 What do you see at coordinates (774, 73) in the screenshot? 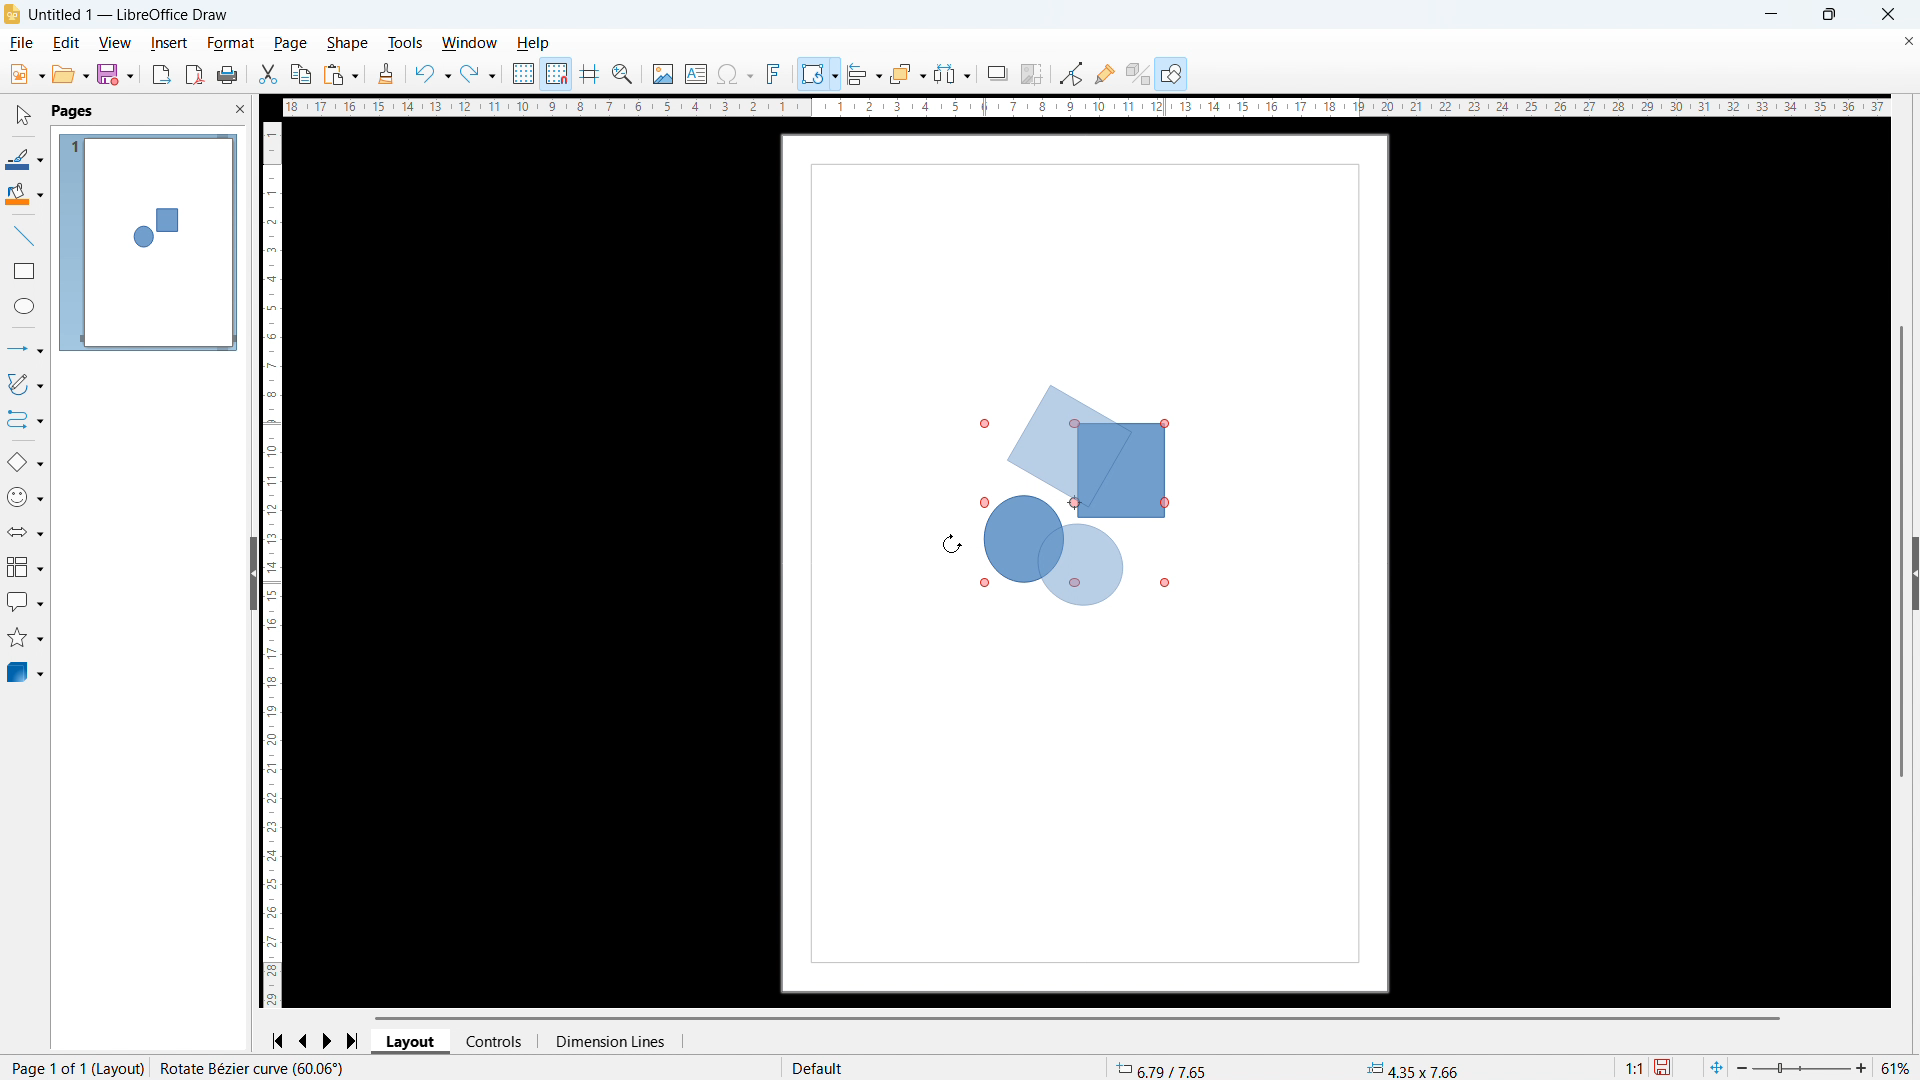
I see `Insert font work text` at bounding box center [774, 73].